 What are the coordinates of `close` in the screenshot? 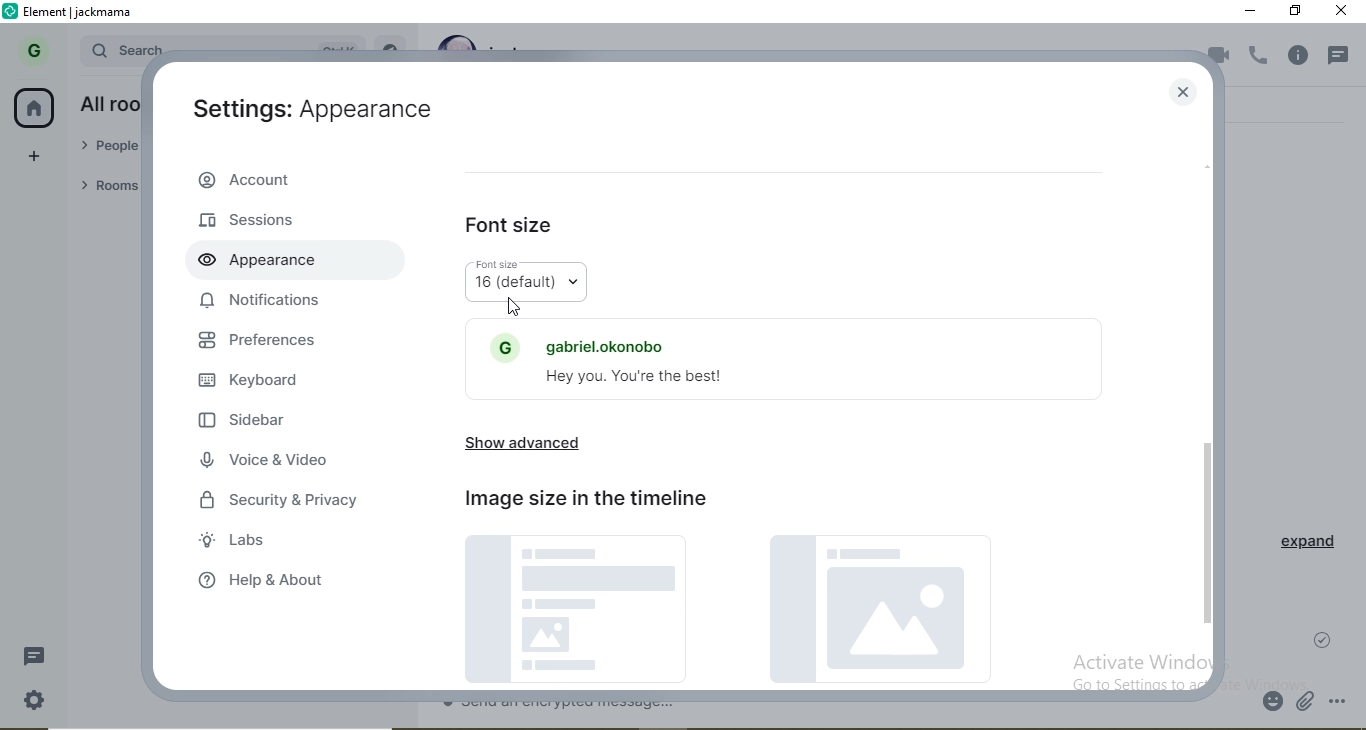 It's located at (1184, 93).